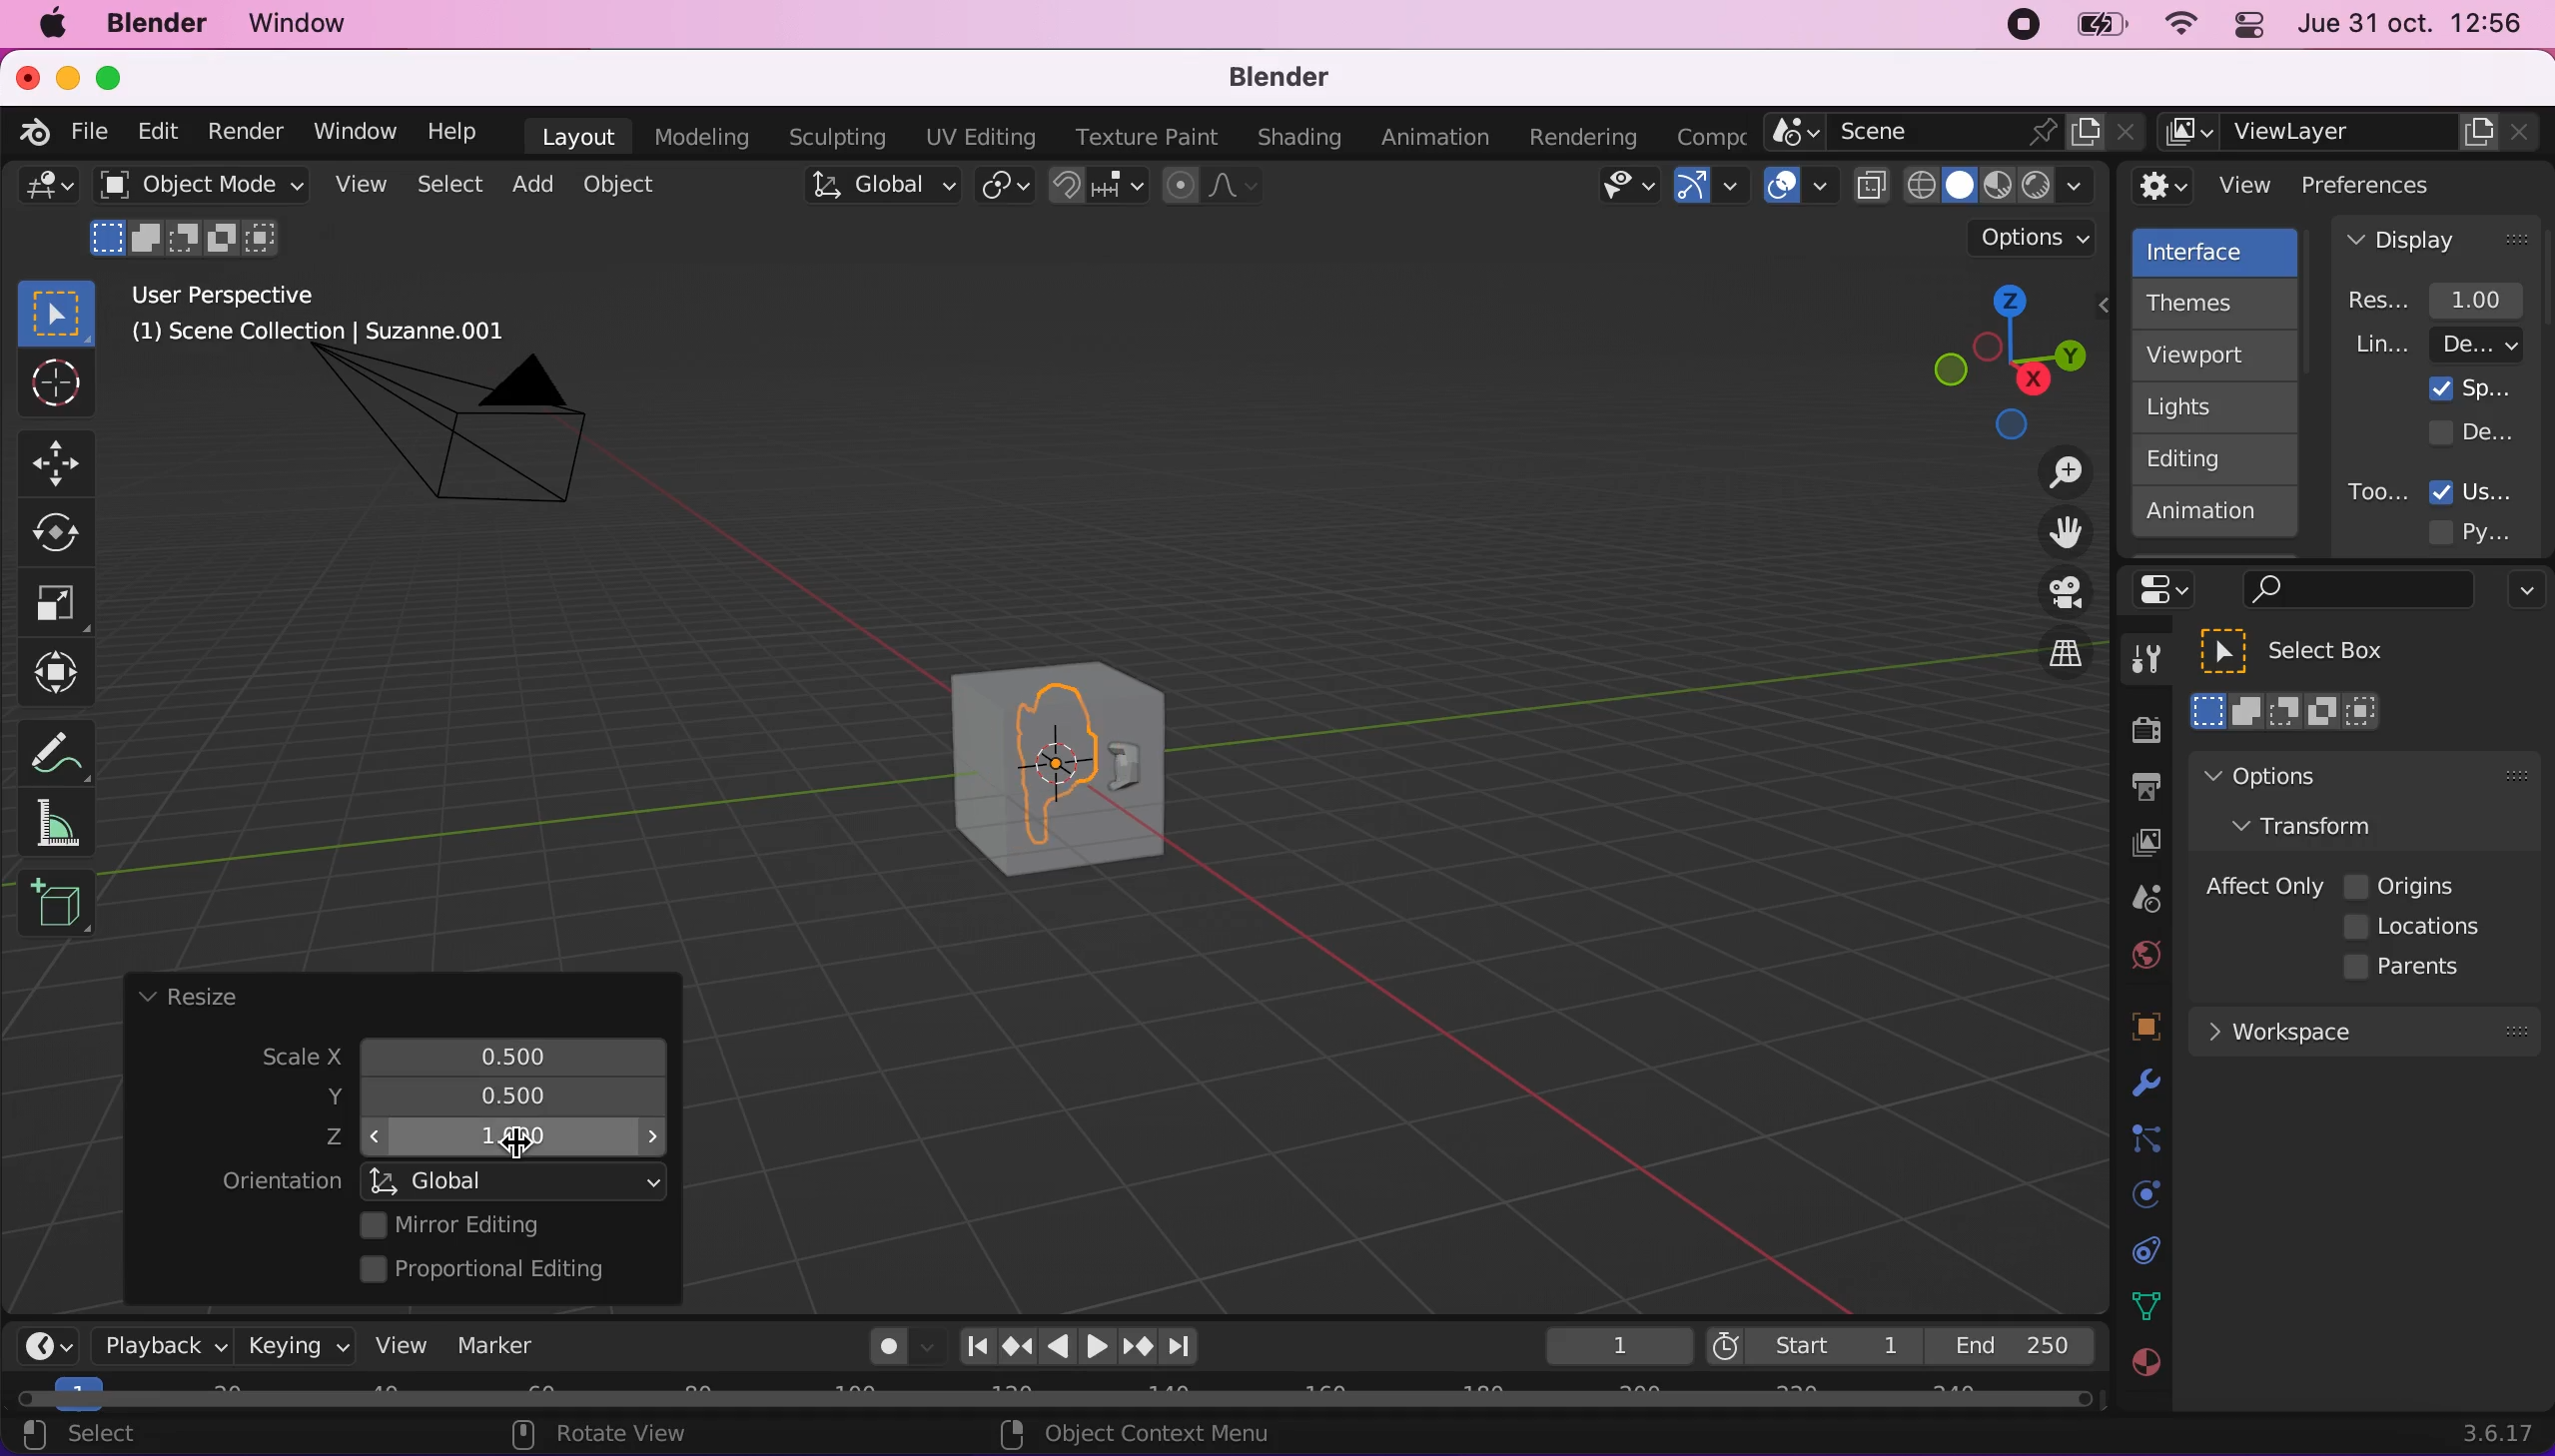 This screenshot has height=1456, width=2555. What do you see at coordinates (2140, 952) in the screenshot?
I see `world` at bounding box center [2140, 952].